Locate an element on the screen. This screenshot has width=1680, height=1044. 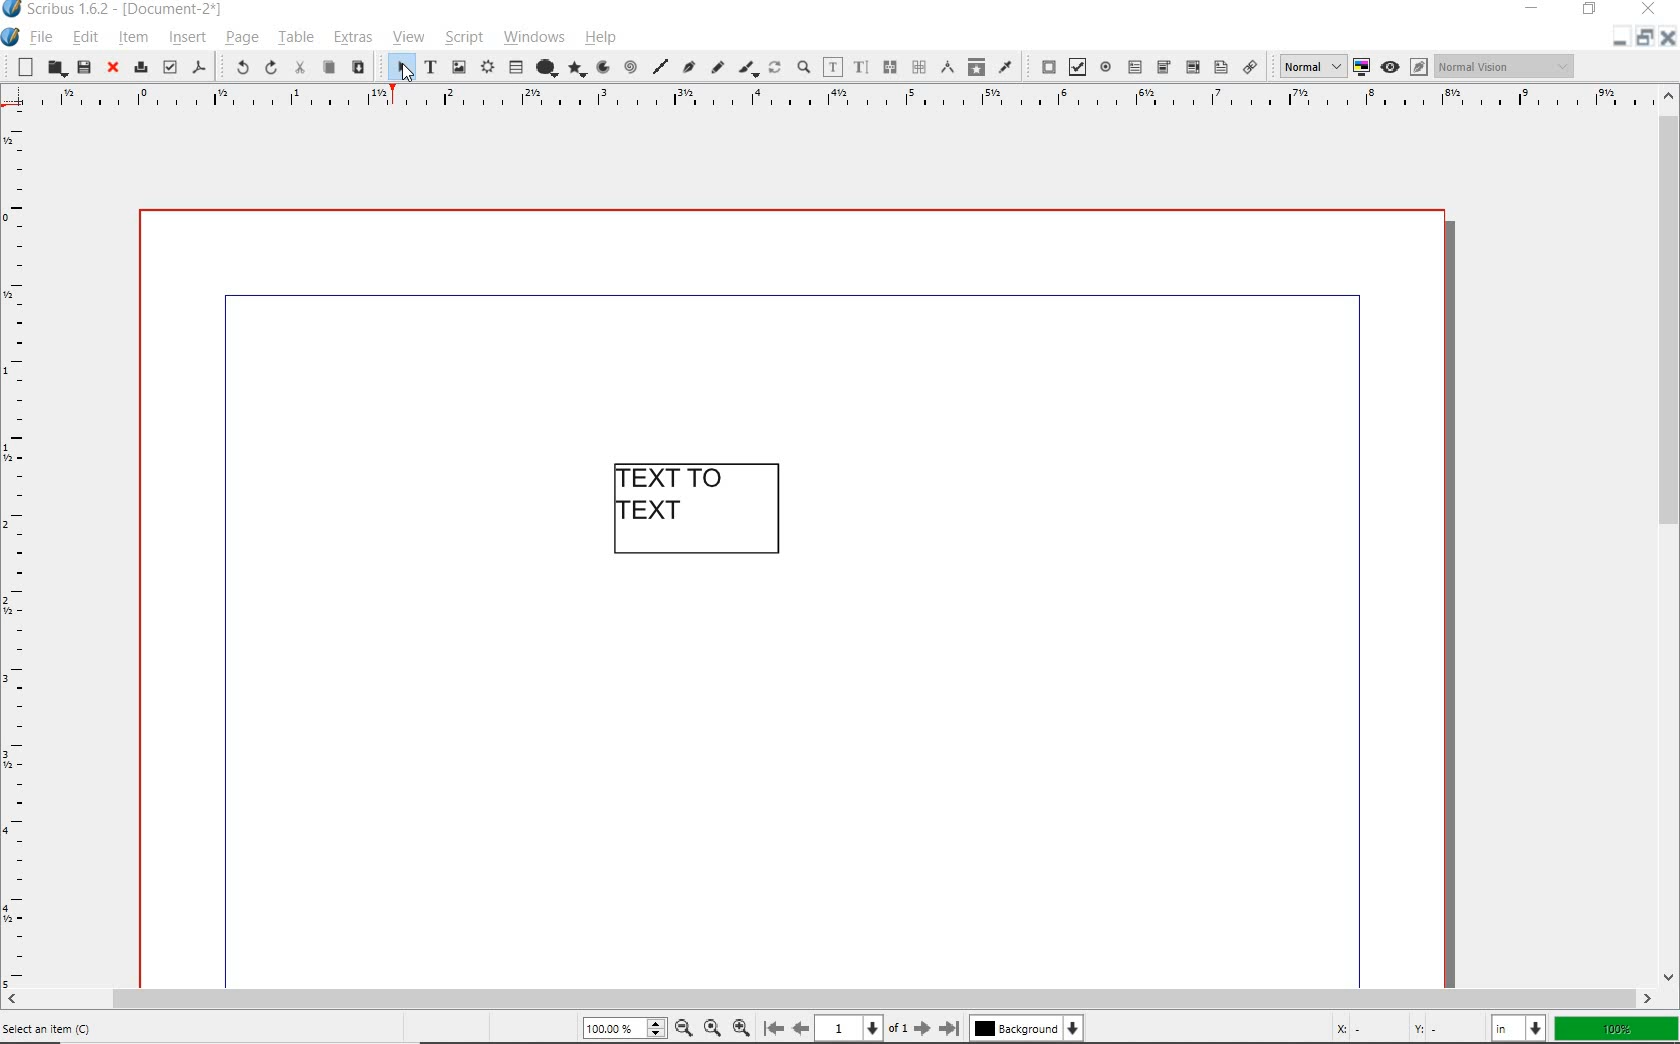
toggle color is located at coordinates (1364, 66).